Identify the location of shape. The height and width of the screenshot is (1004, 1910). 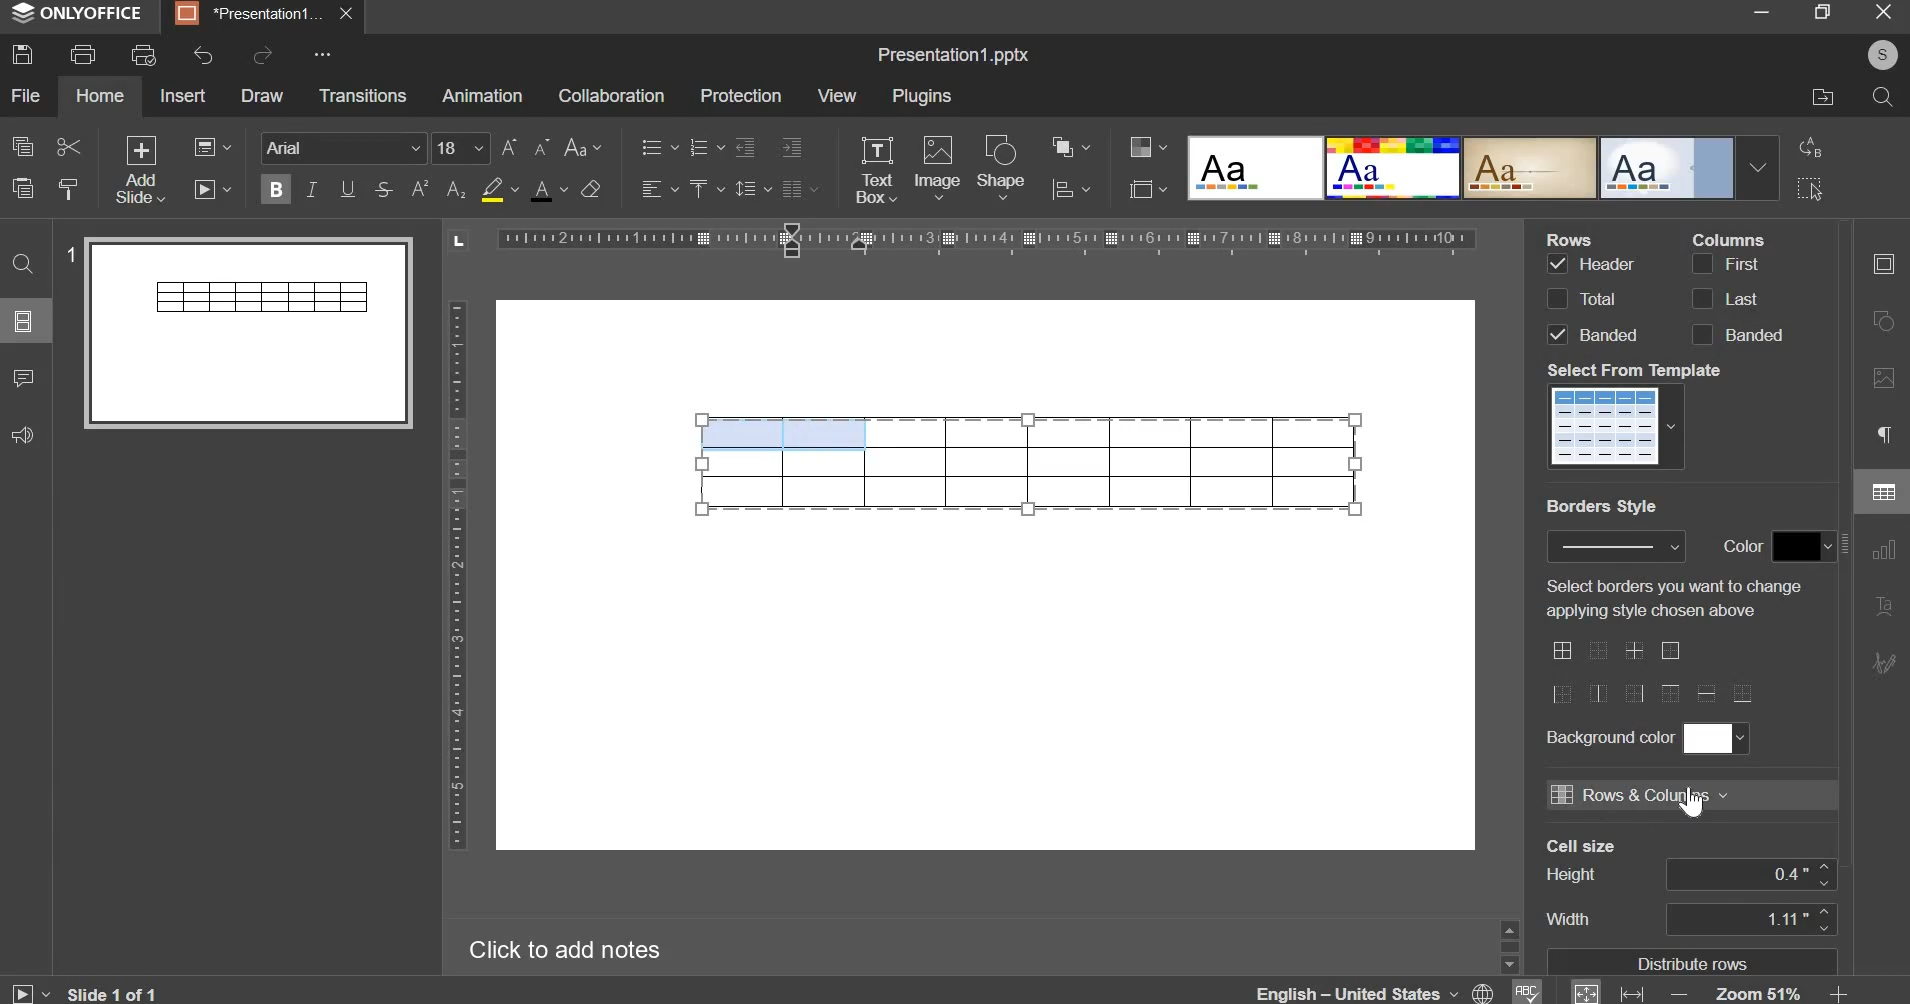
(1003, 167).